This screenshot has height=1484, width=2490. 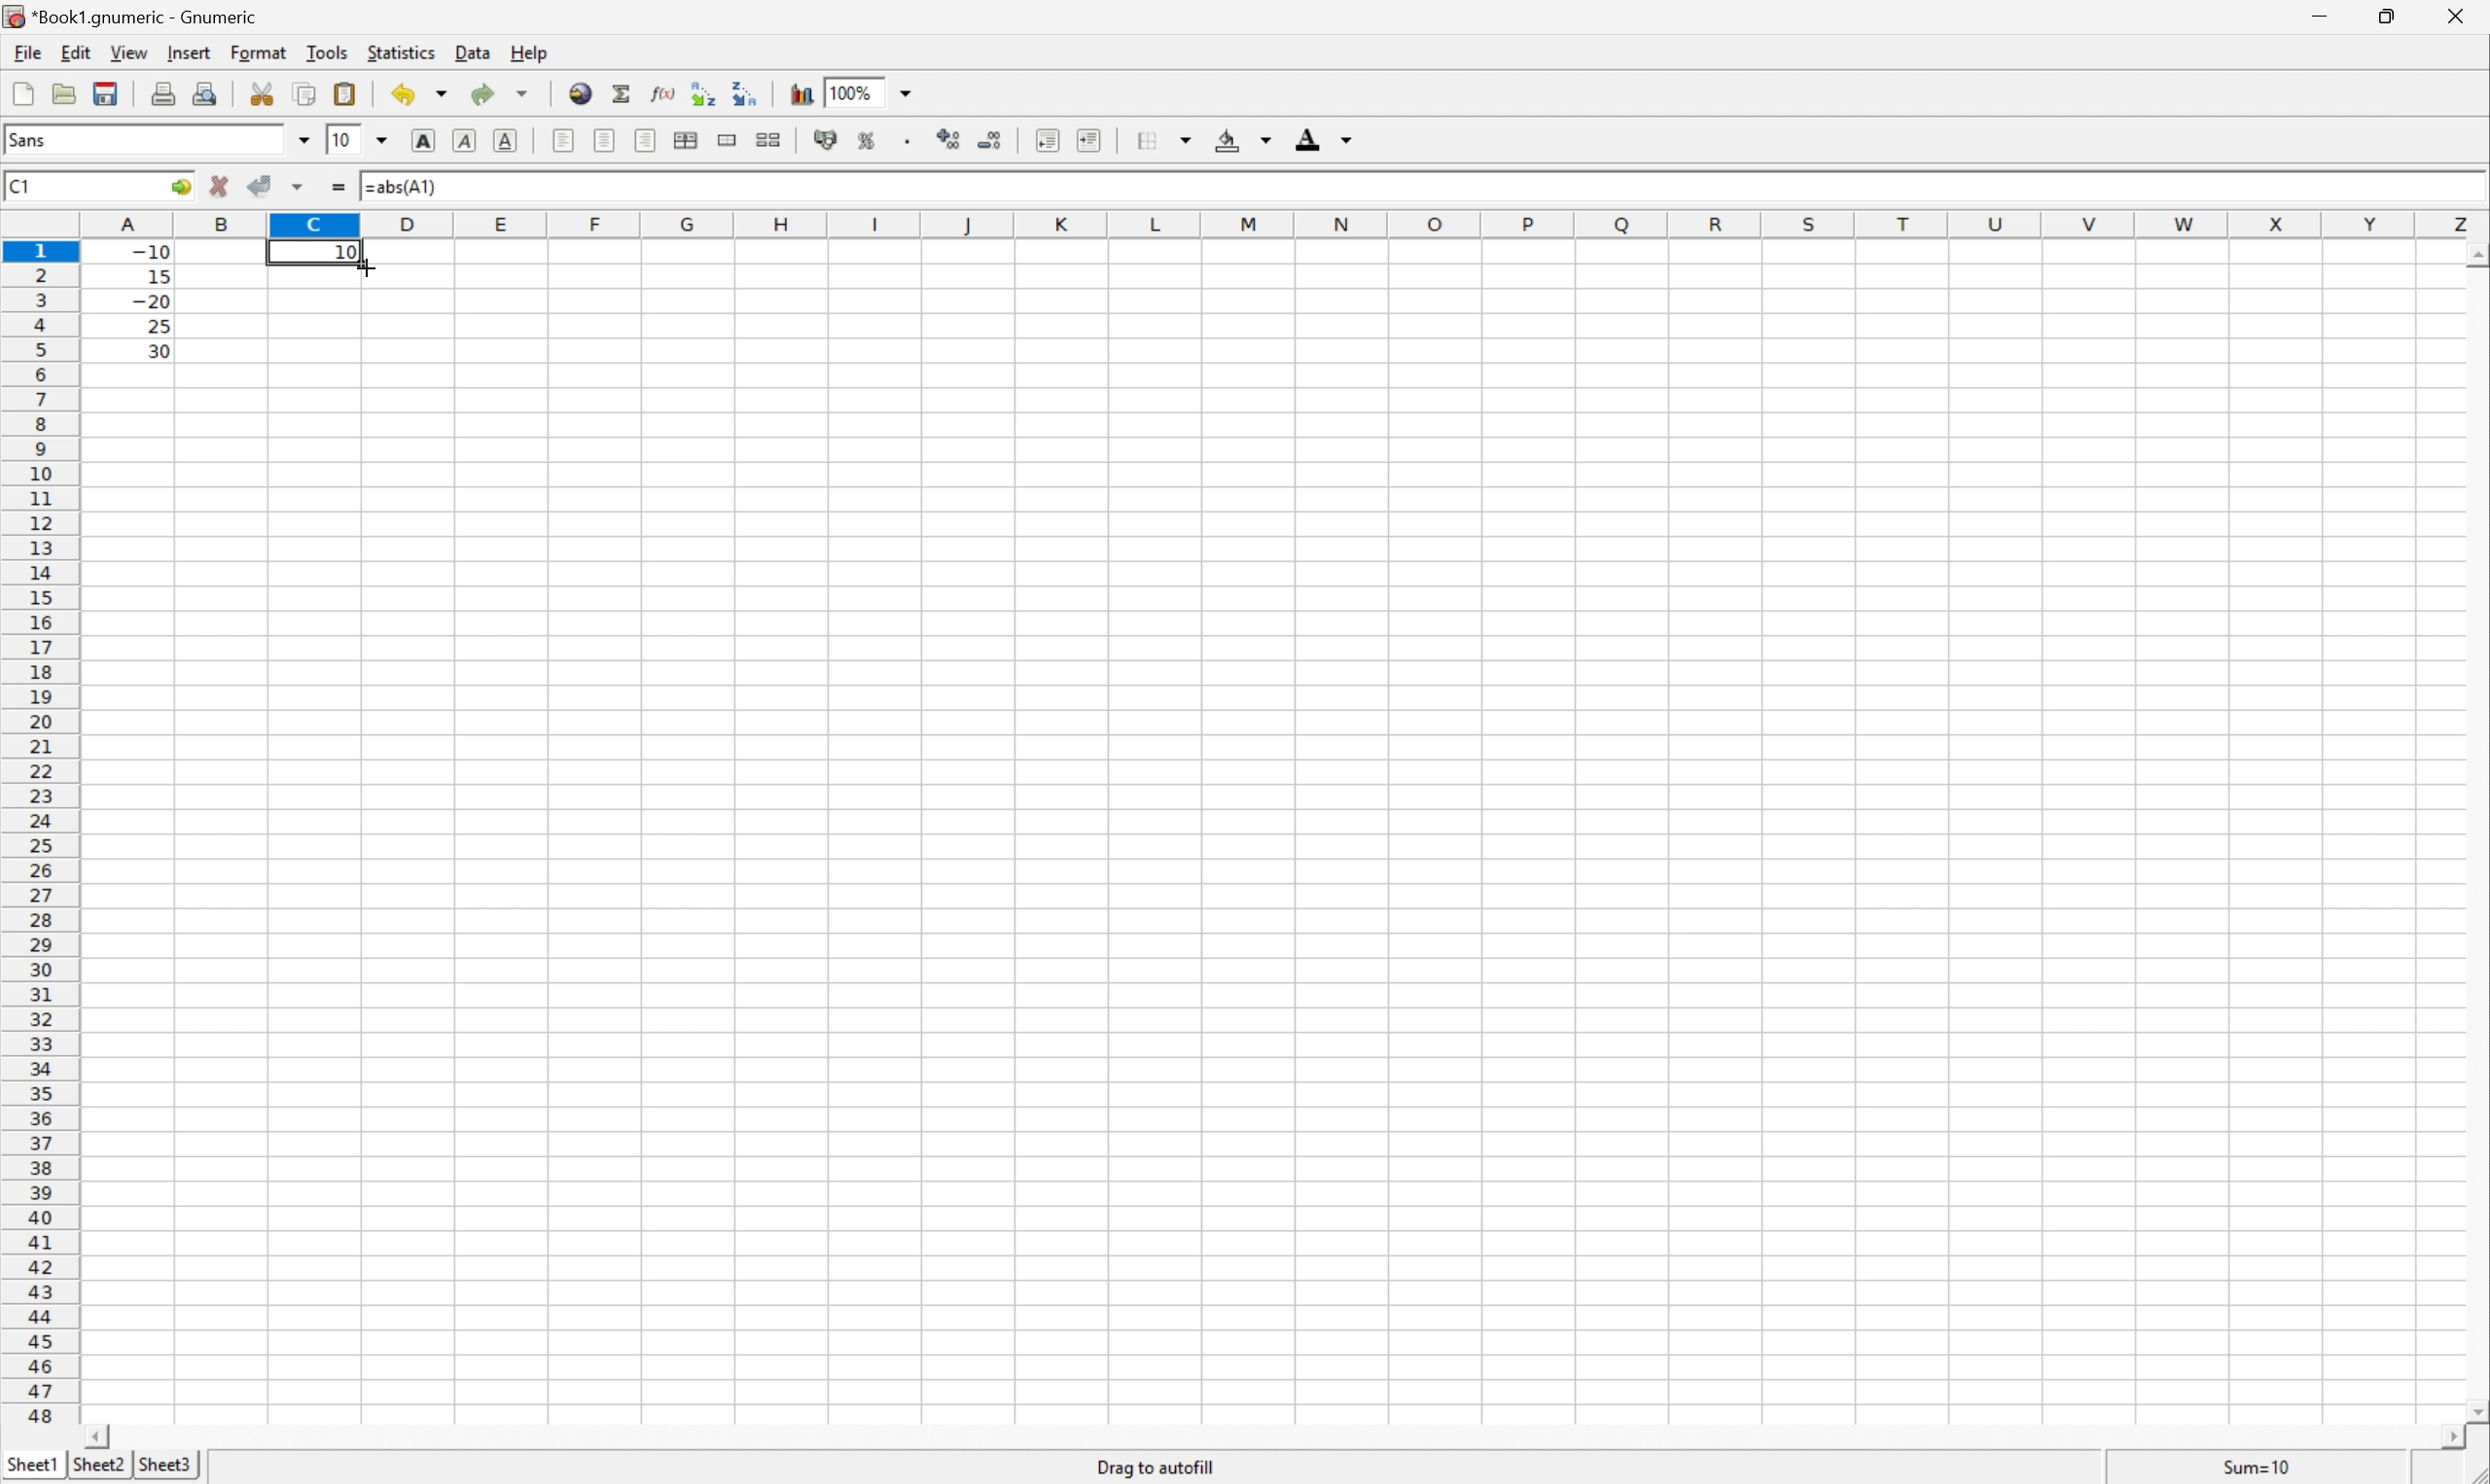 What do you see at coordinates (129, 53) in the screenshot?
I see `View` at bounding box center [129, 53].